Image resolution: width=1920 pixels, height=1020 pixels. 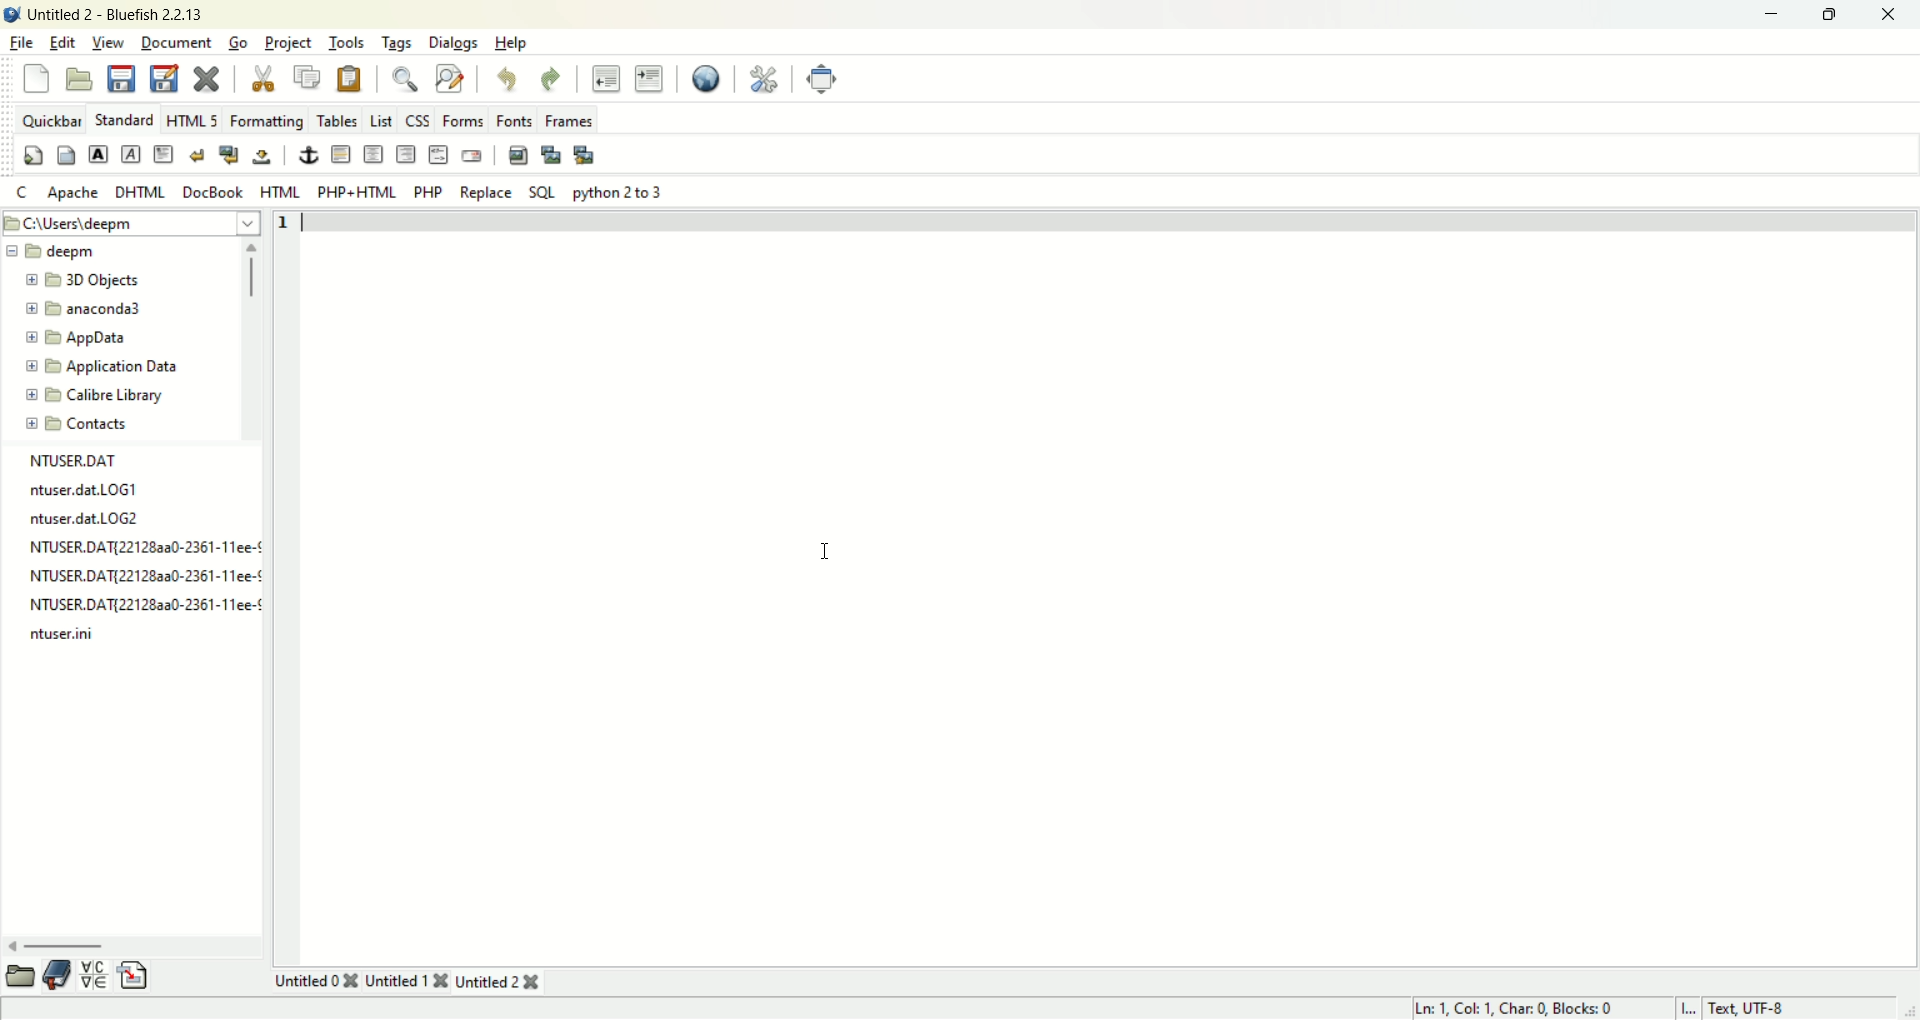 What do you see at coordinates (31, 155) in the screenshot?
I see `quick start` at bounding box center [31, 155].